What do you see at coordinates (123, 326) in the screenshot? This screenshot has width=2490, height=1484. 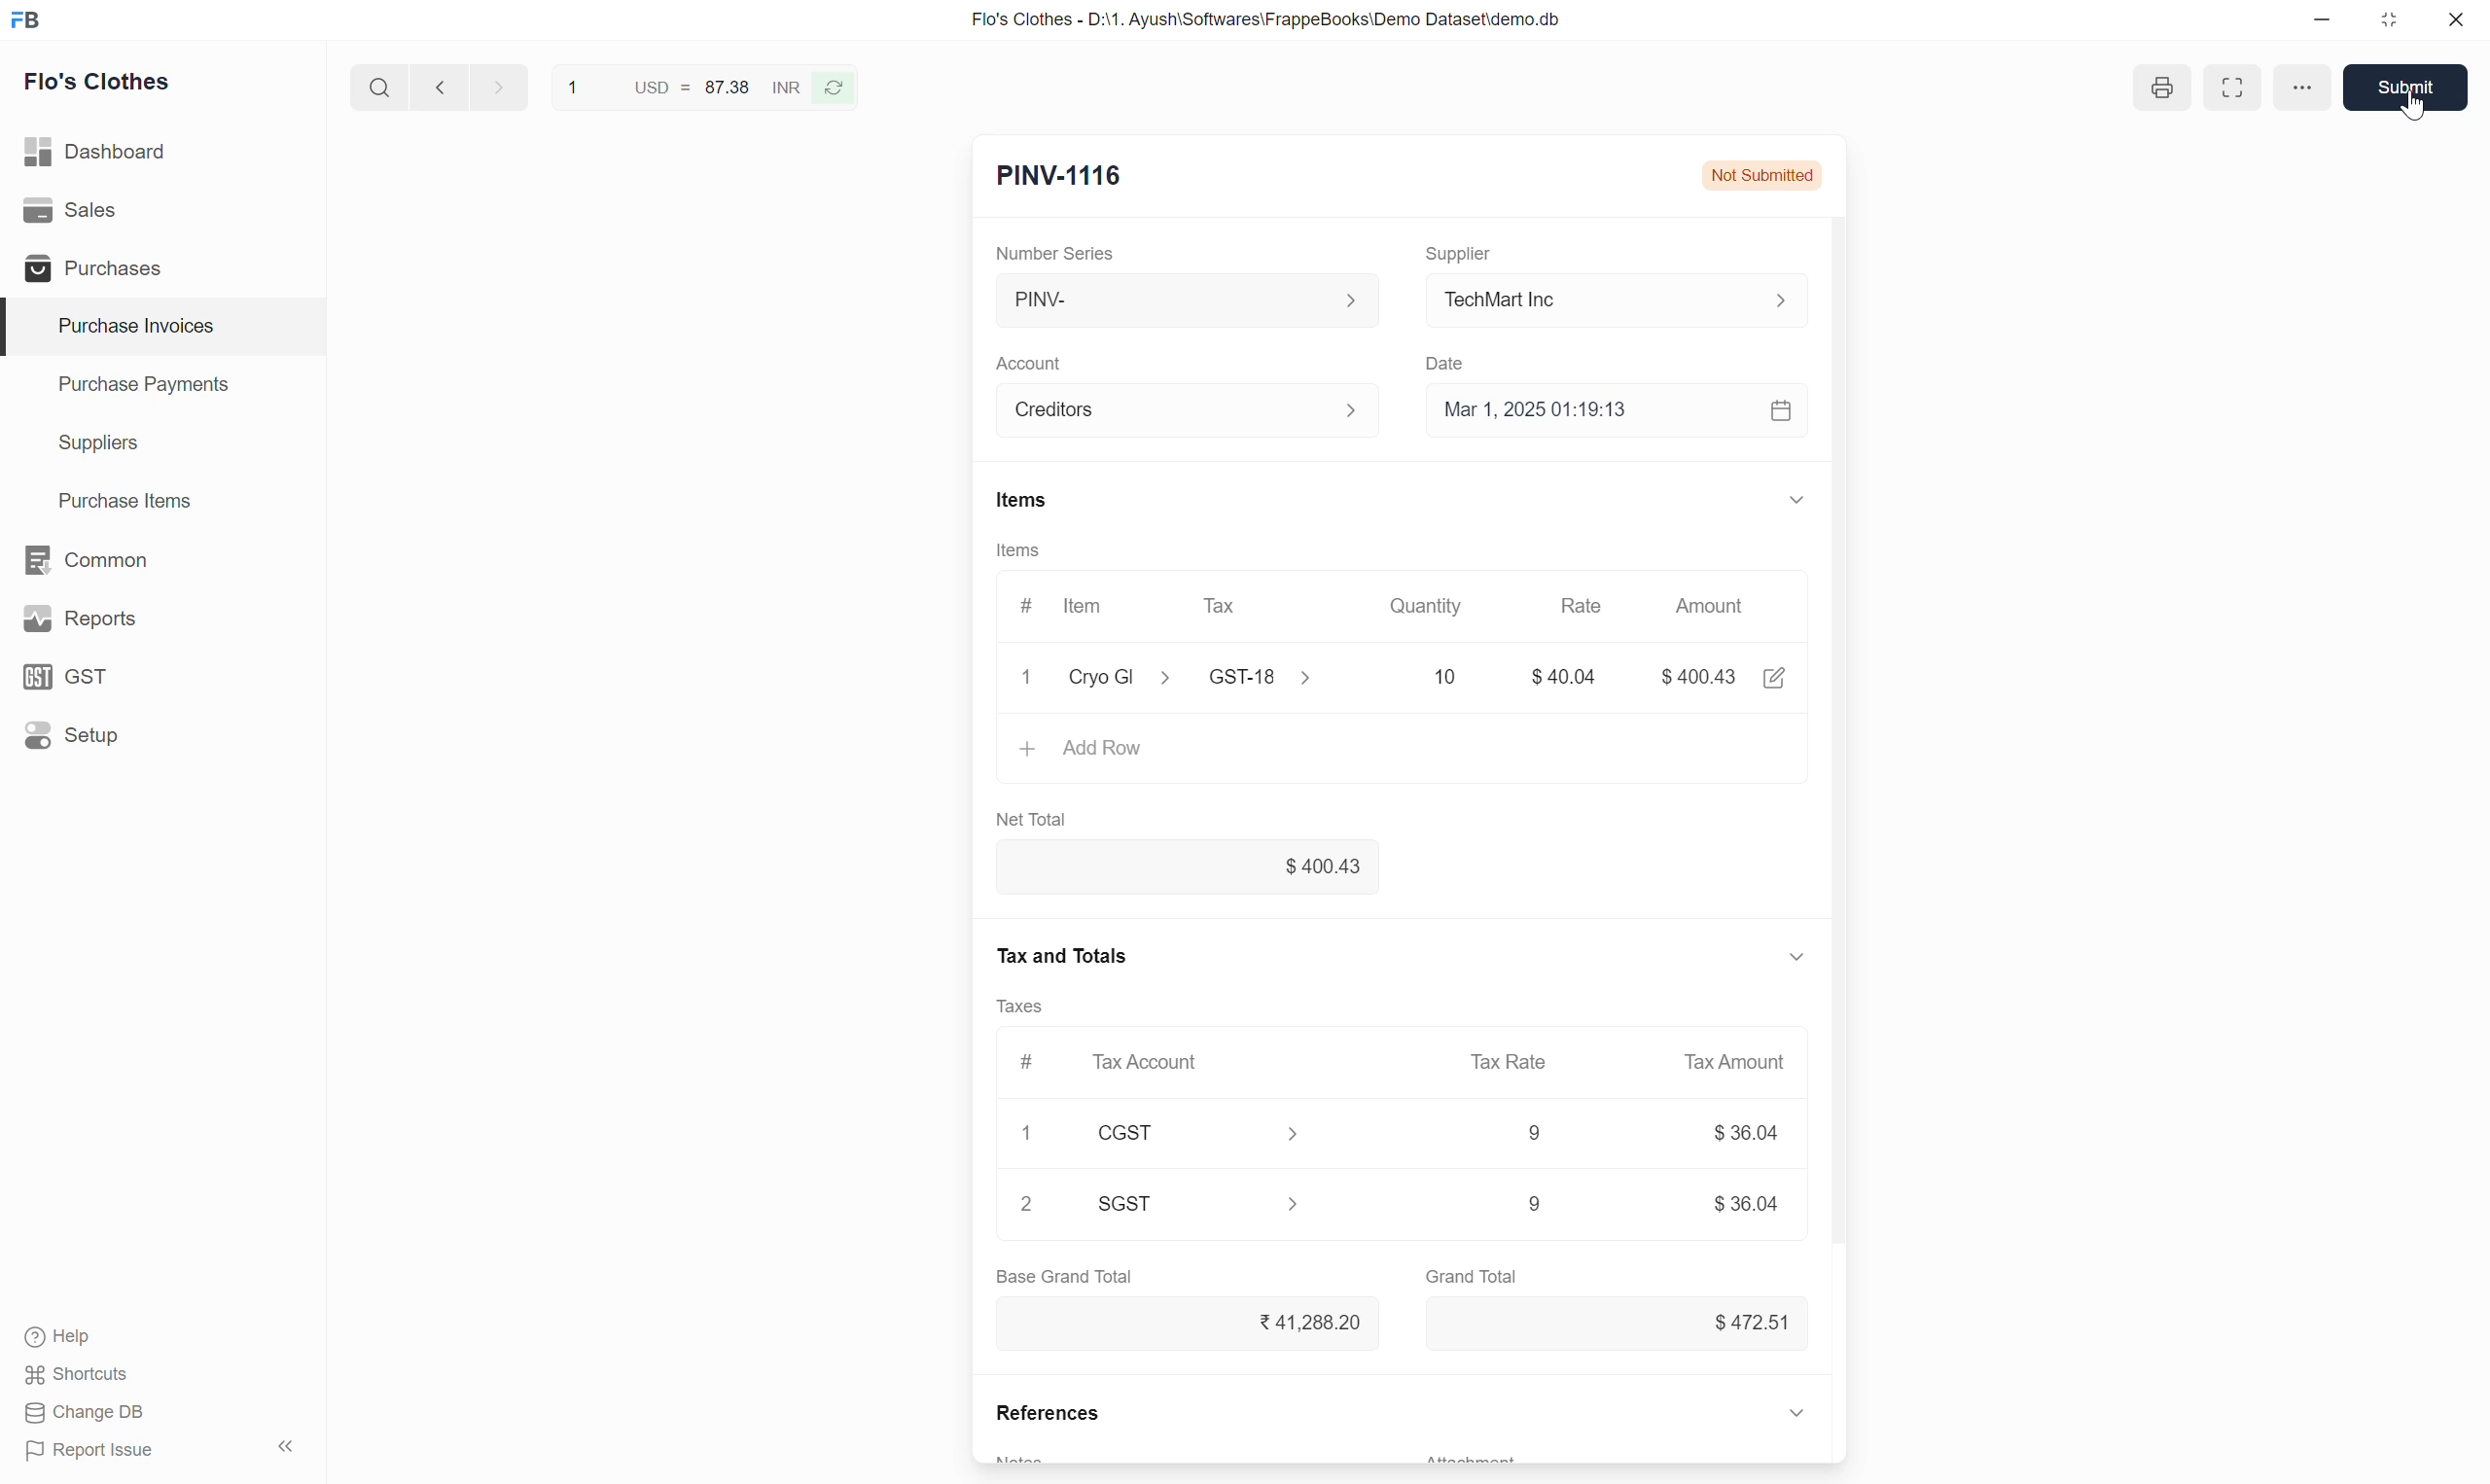 I see `Purchase Invoices` at bounding box center [123, 326].